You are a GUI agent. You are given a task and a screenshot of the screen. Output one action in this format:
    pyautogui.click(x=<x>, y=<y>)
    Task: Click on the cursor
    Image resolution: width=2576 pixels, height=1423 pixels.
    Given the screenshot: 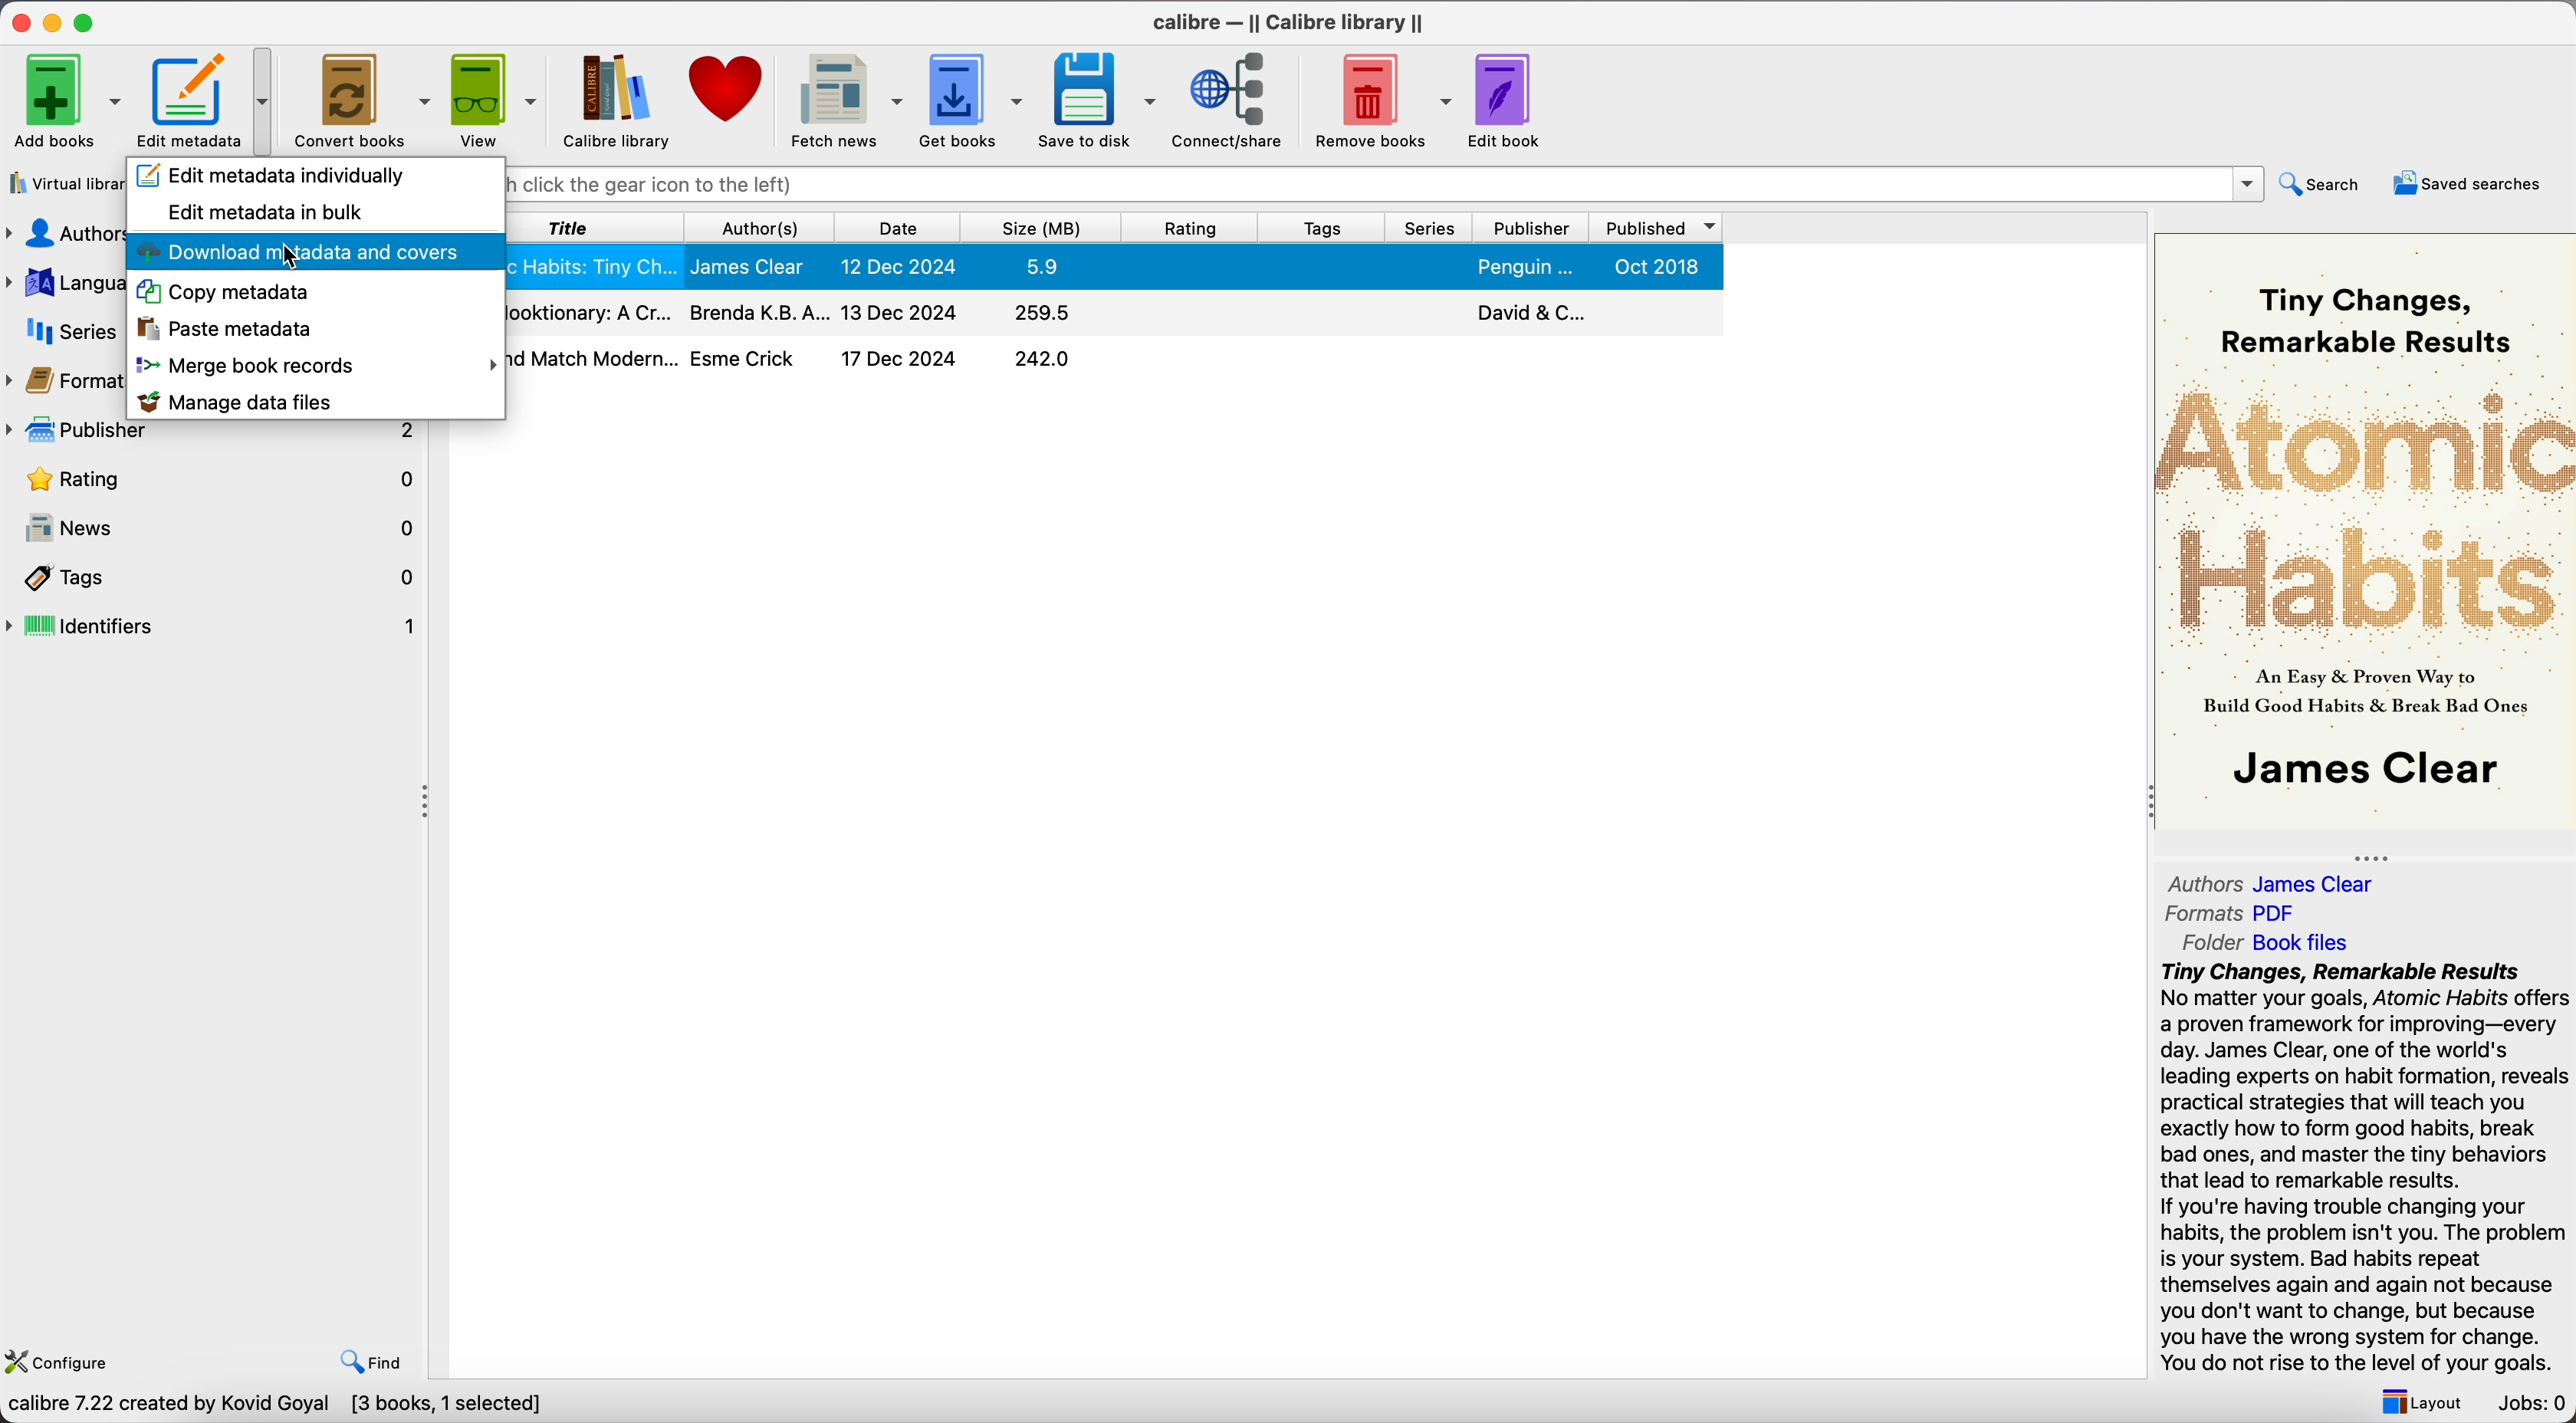 What is the action you would take?
    pyautogui.click(x=292, y=254)
    